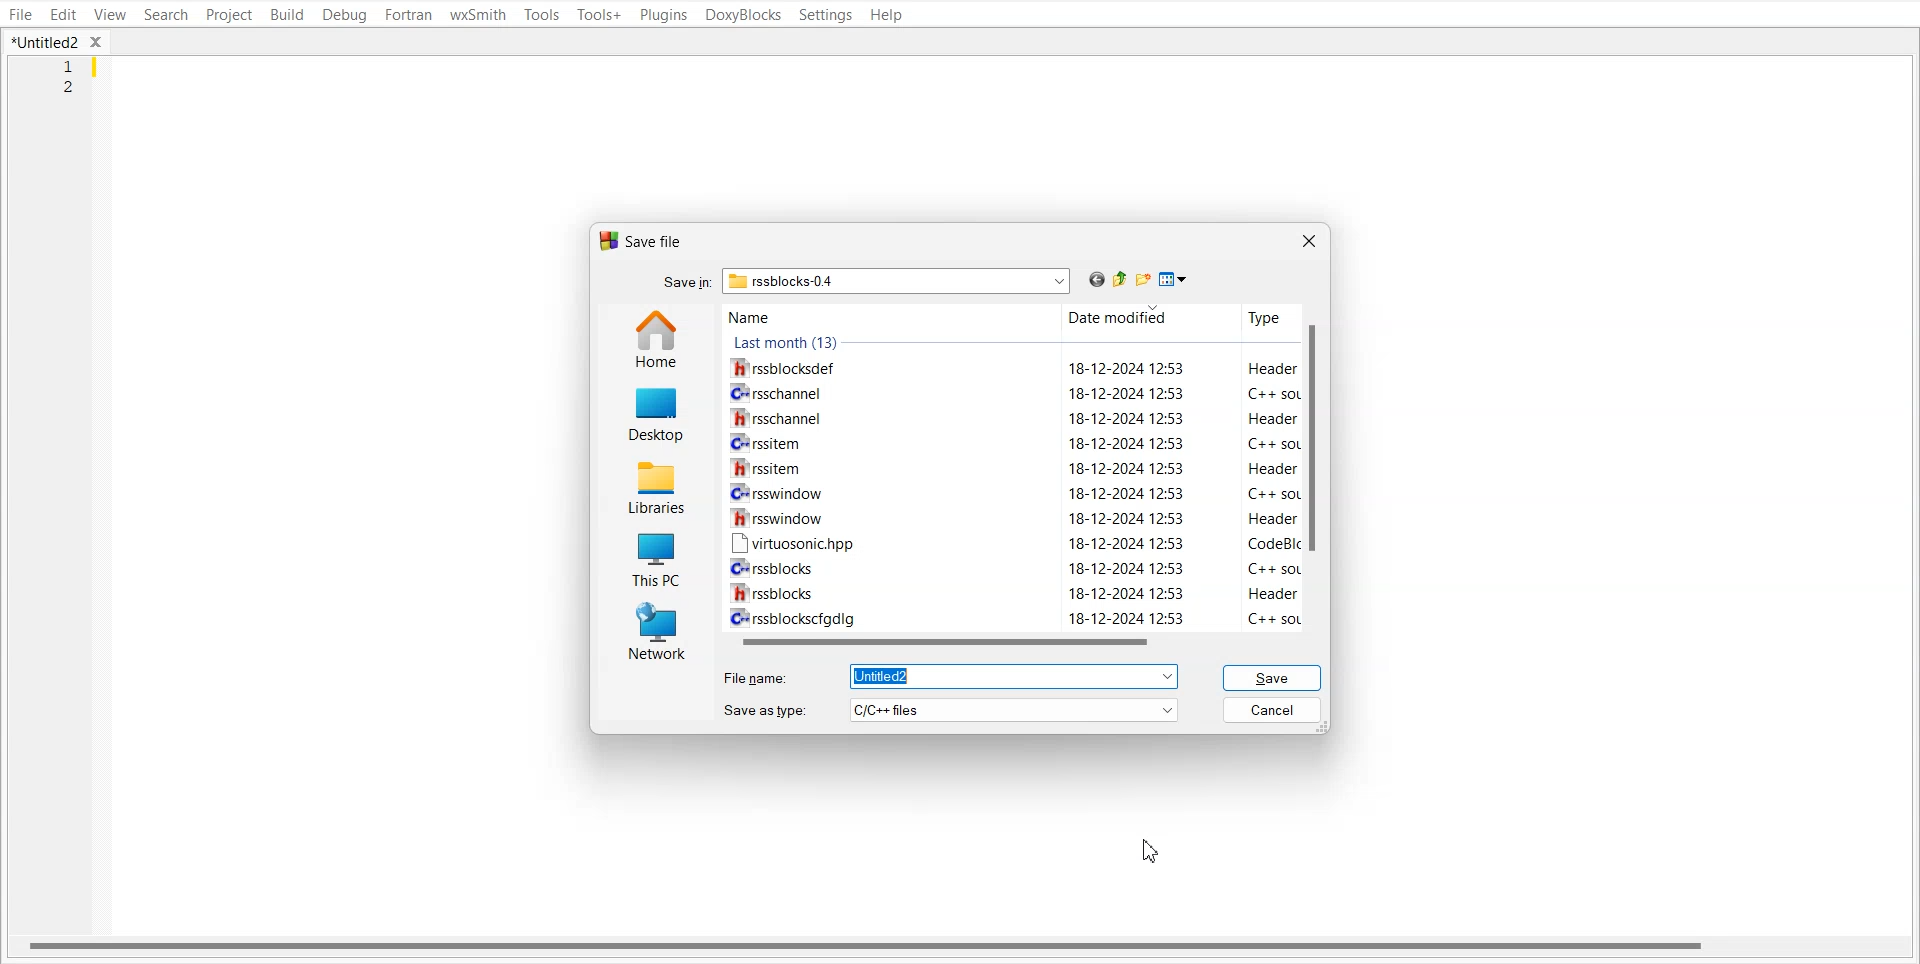 Image resolution: width=1920 pixels, height=964 pixels. I want to click on Cv rssblocks 18-12-2024 12:53 C++ sol, so click(1017, 567).